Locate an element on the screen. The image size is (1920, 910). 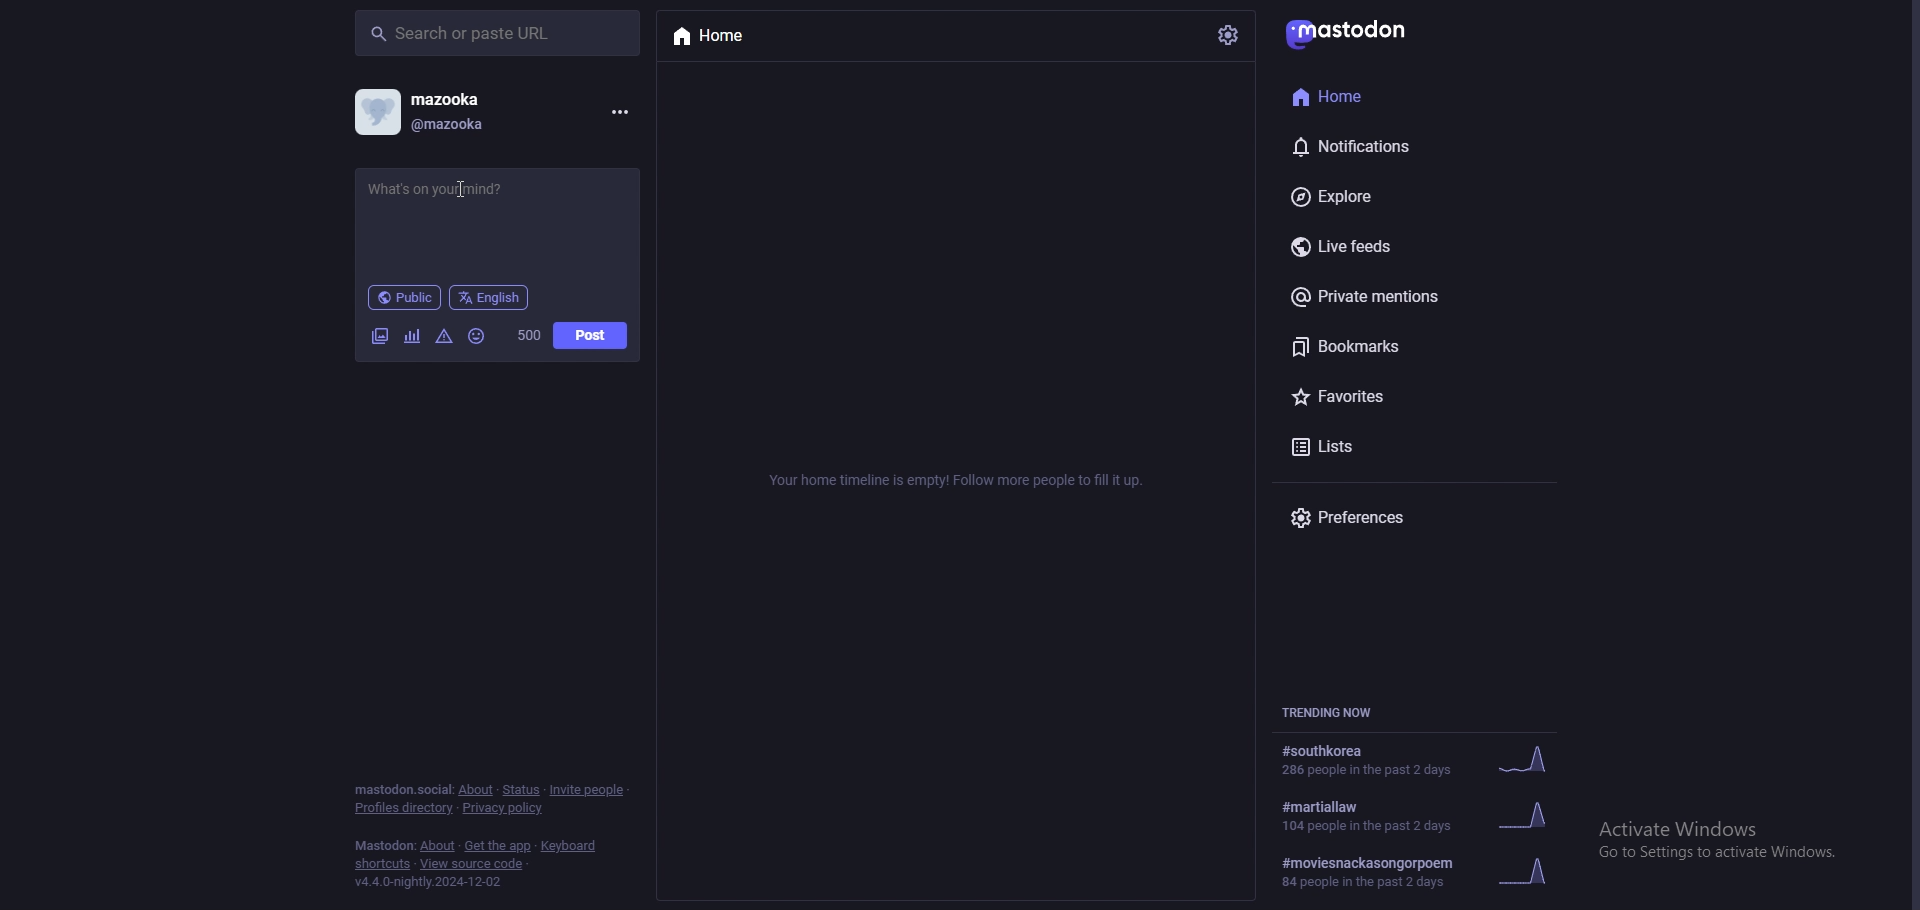
bookmarks is located at coordinates (1417, 350).